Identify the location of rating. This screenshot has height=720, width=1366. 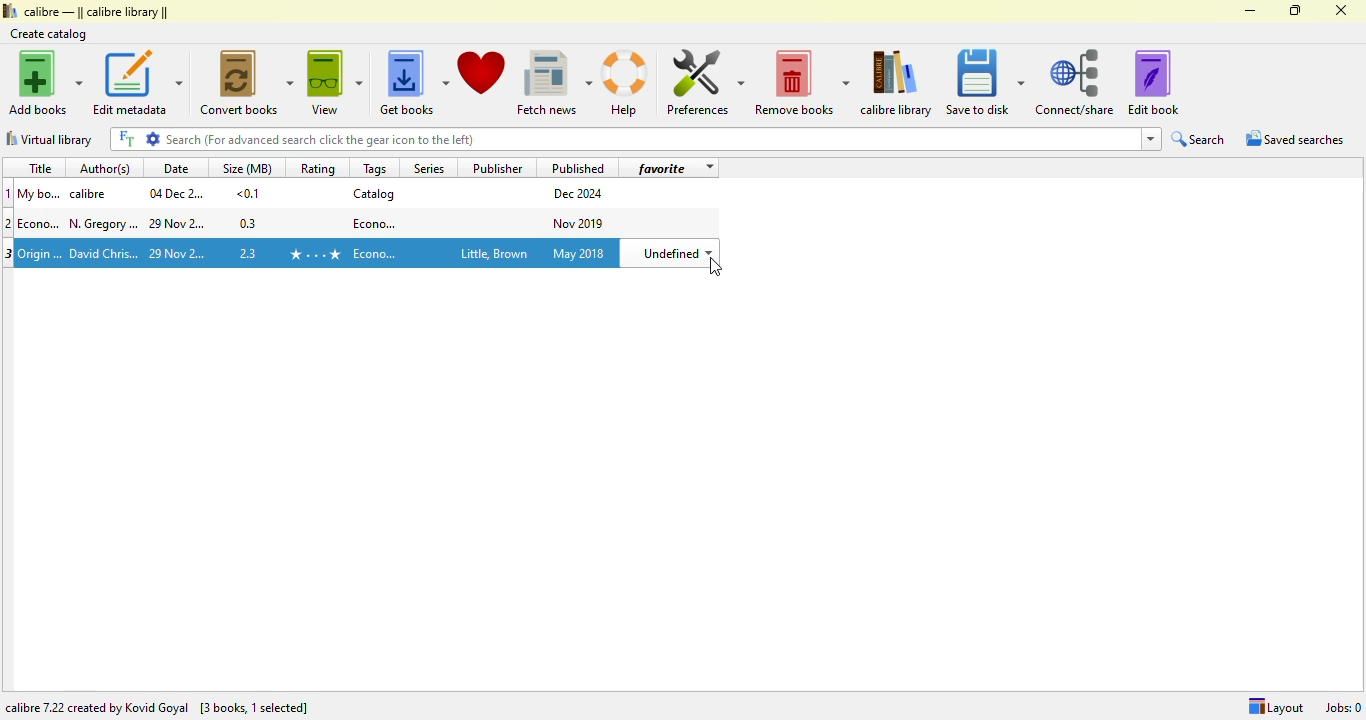
(314, 254).